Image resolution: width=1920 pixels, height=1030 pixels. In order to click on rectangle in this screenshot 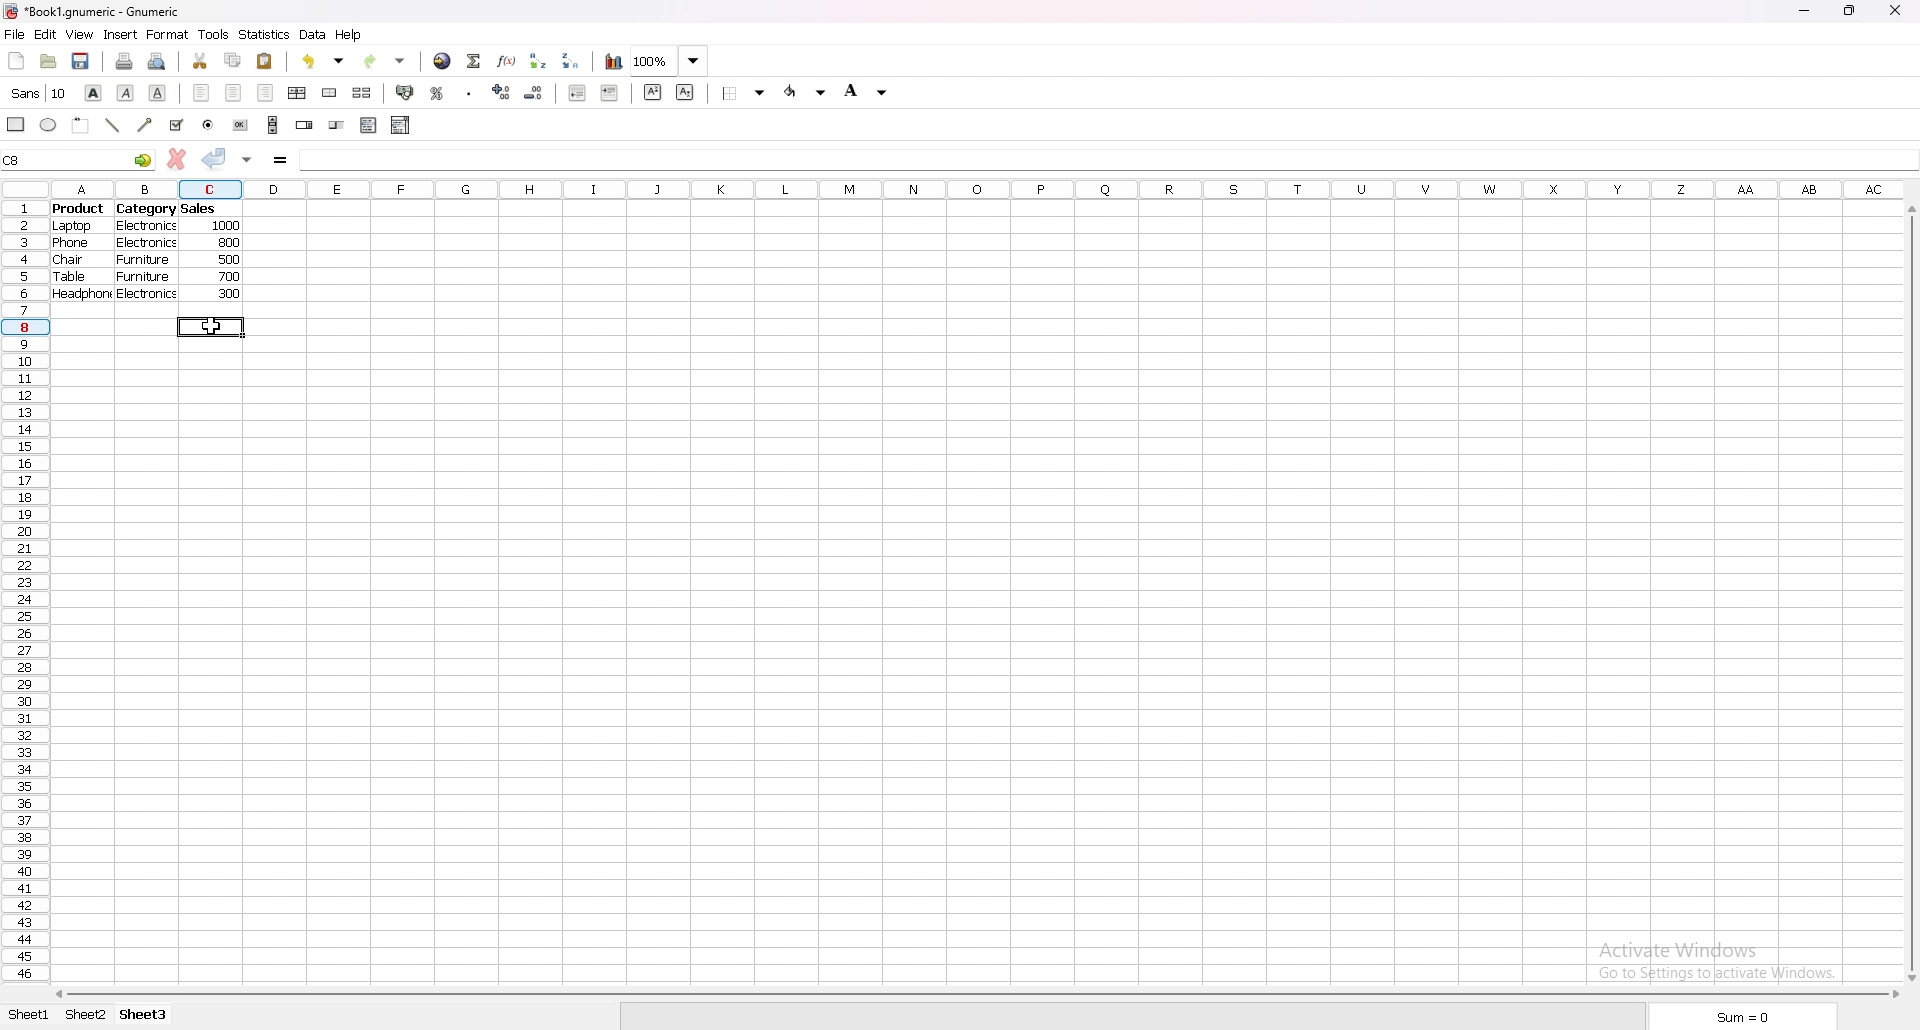, I will do `click(17, 124)`.